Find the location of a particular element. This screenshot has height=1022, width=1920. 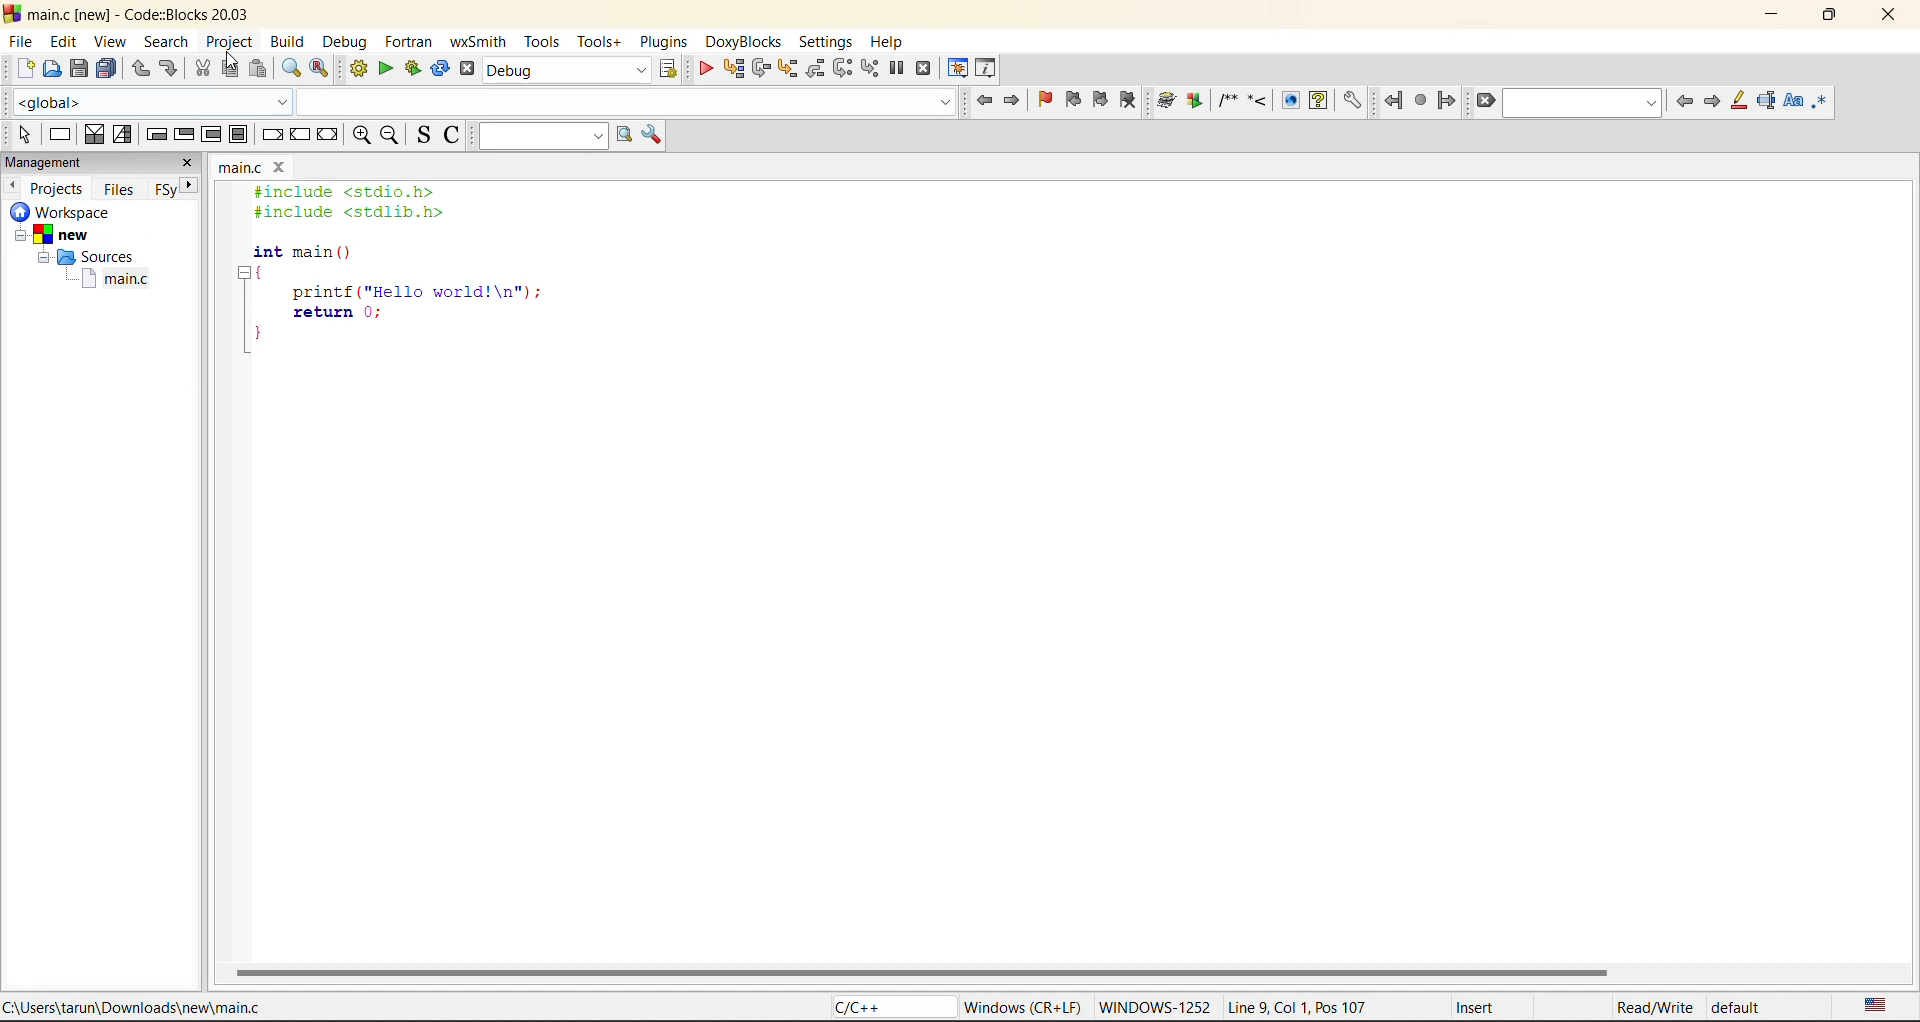

<global> is located at coordinates (152, 100).